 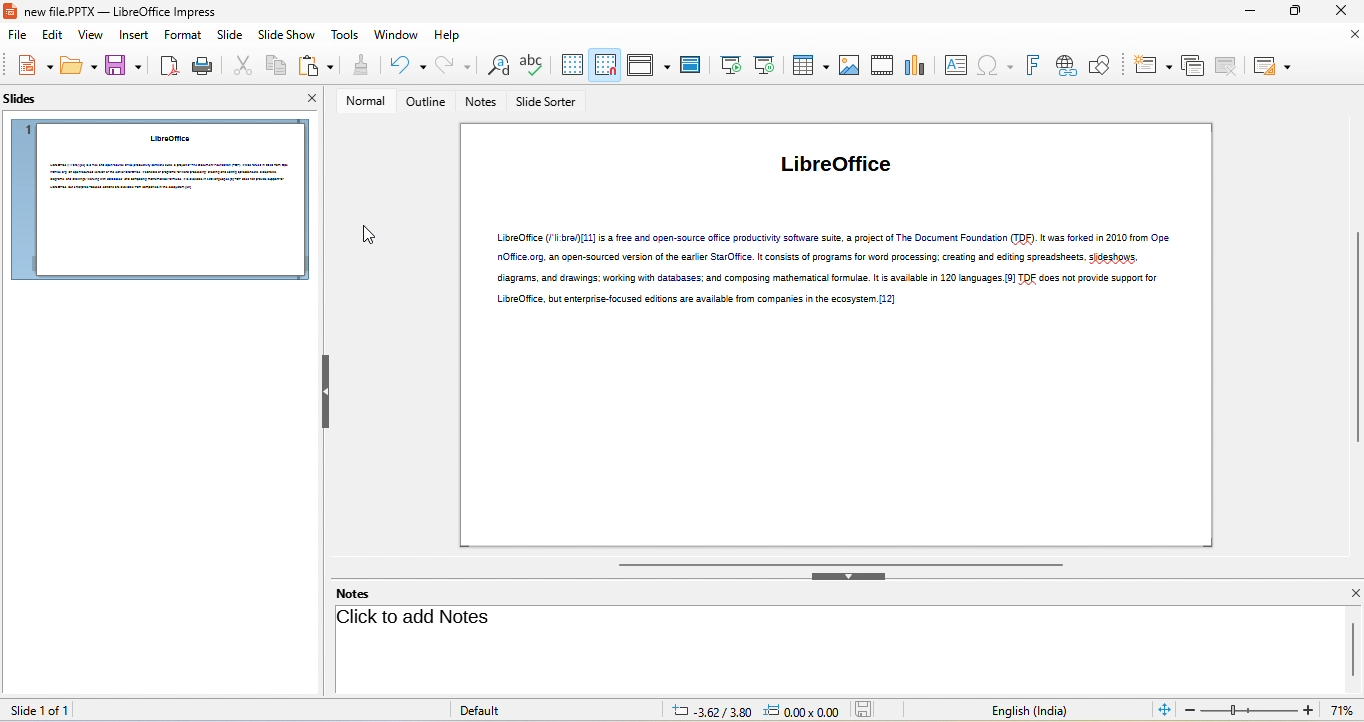 What do you see at coordinates (365, 101) in the screenshot?
I see `normal` at bounding box center [365, 101].